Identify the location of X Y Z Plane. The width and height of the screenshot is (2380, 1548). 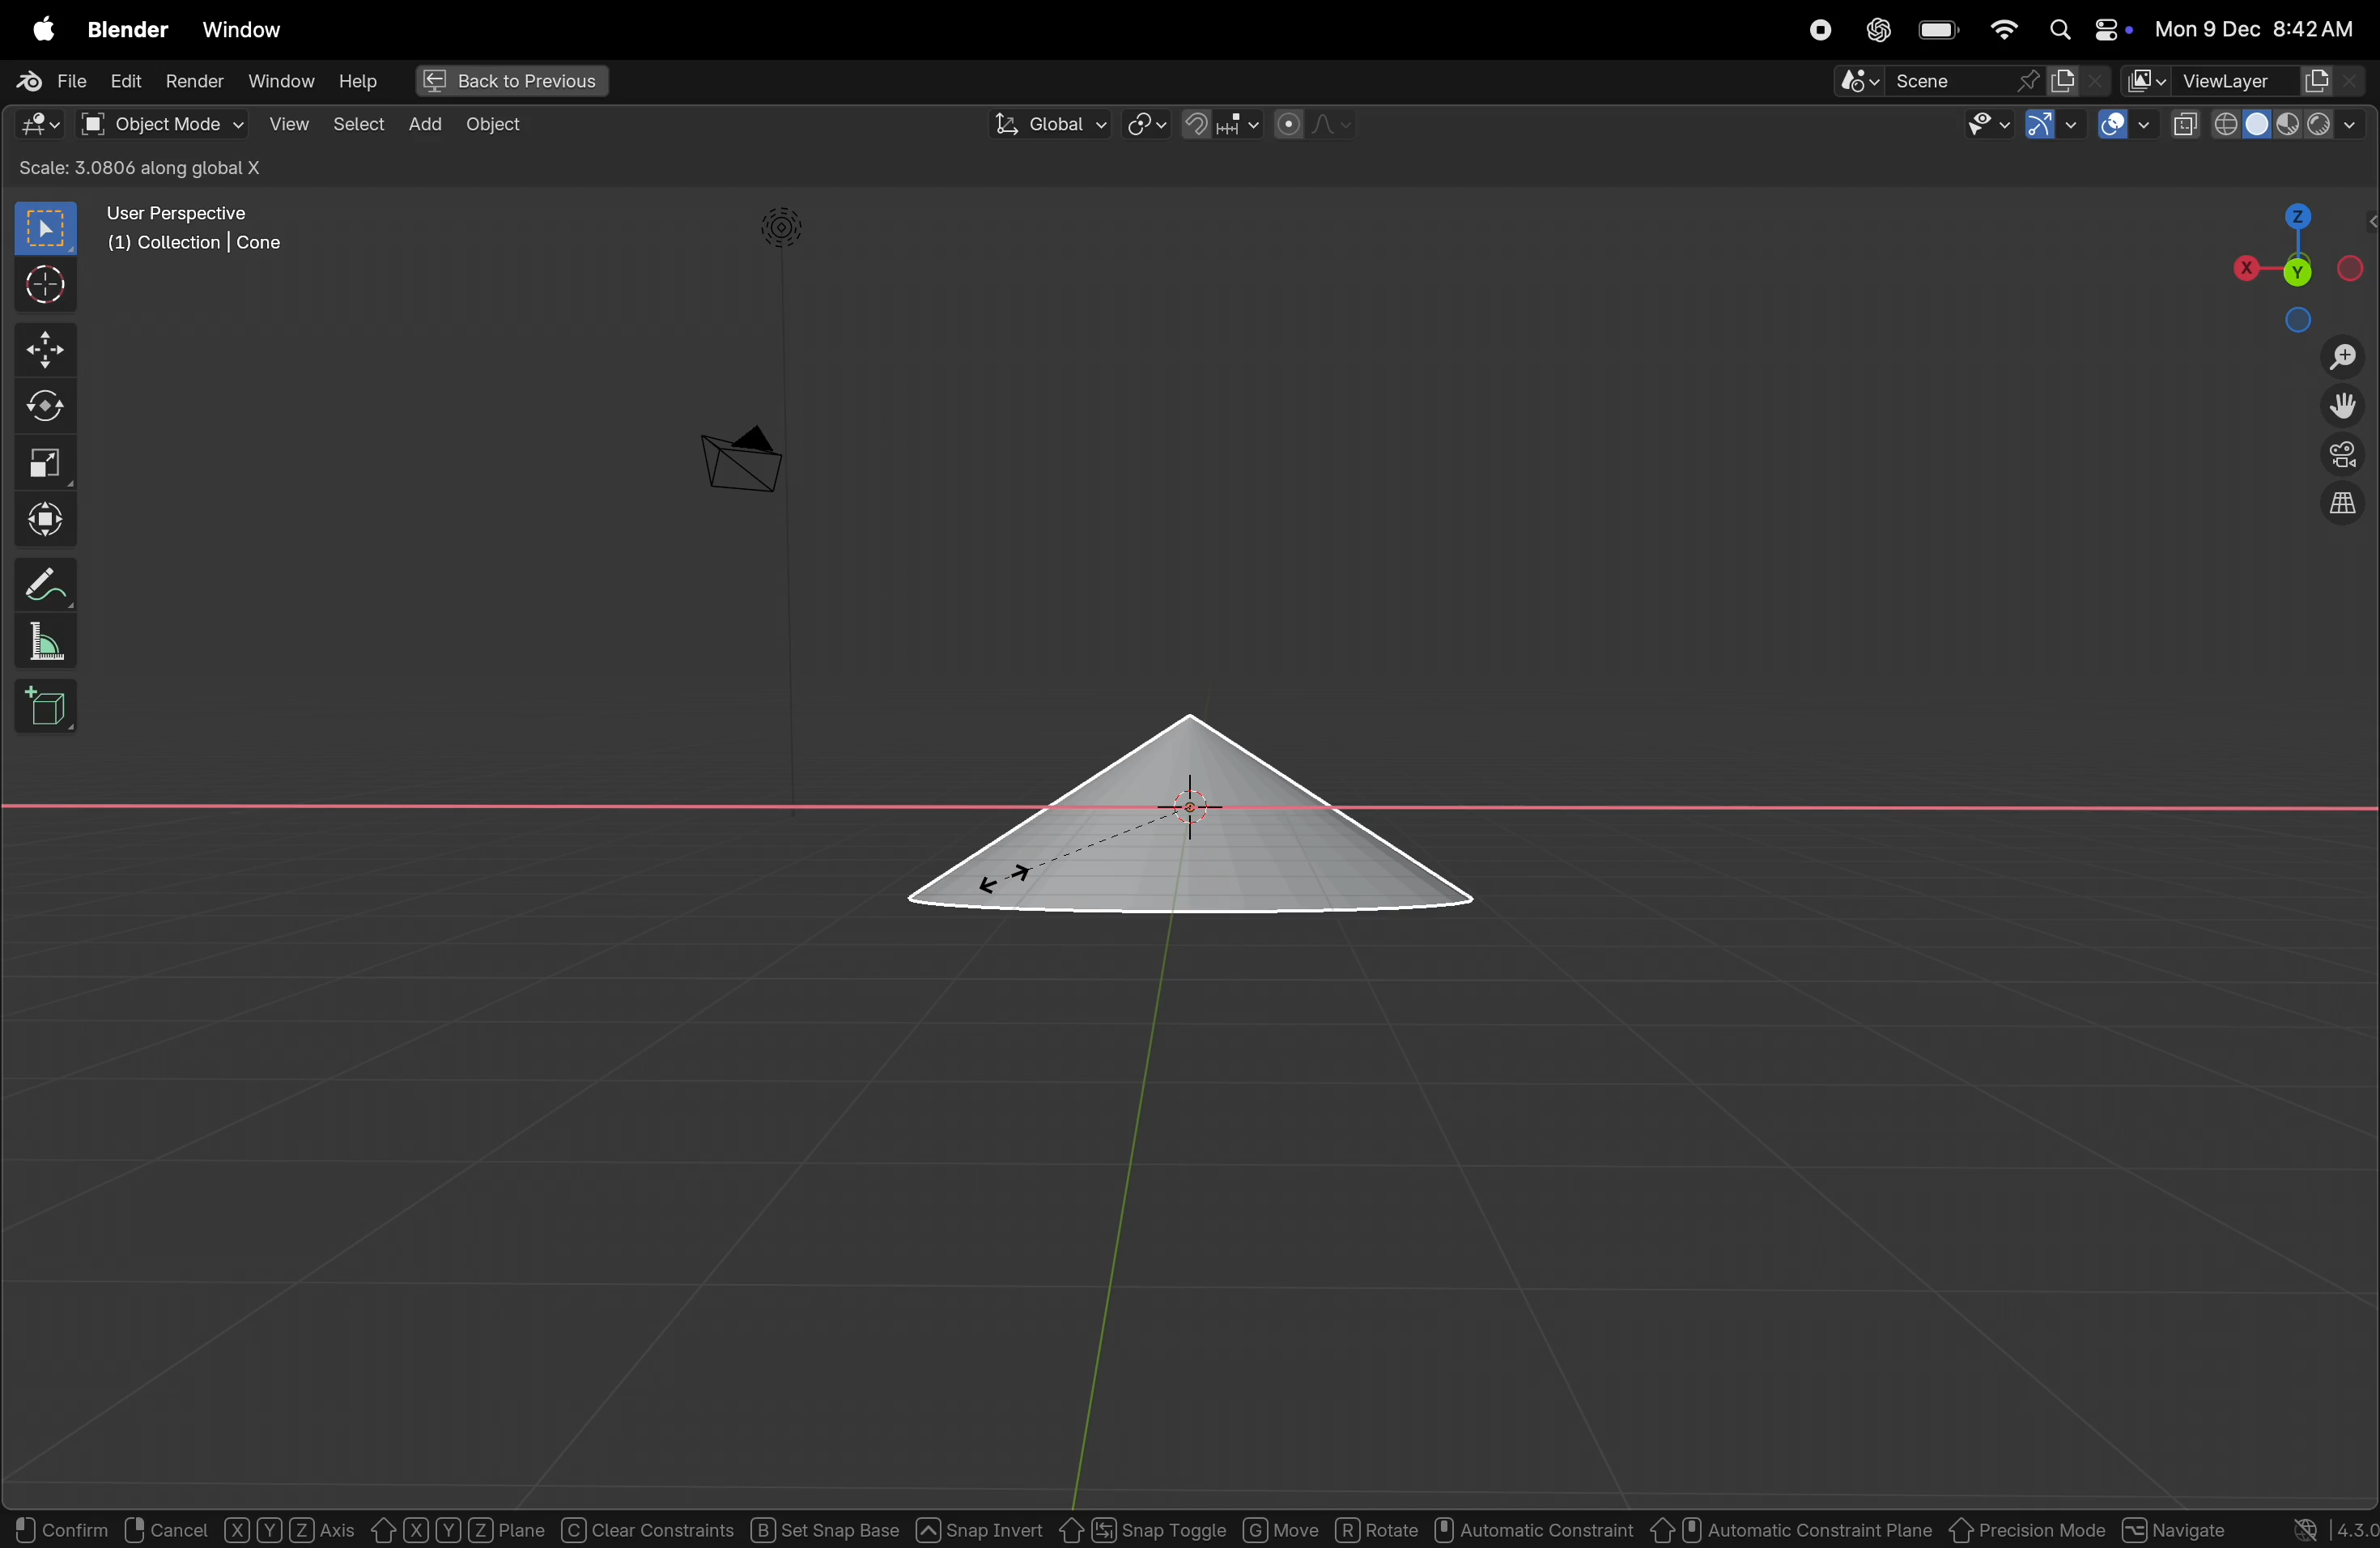
(456, 1528).